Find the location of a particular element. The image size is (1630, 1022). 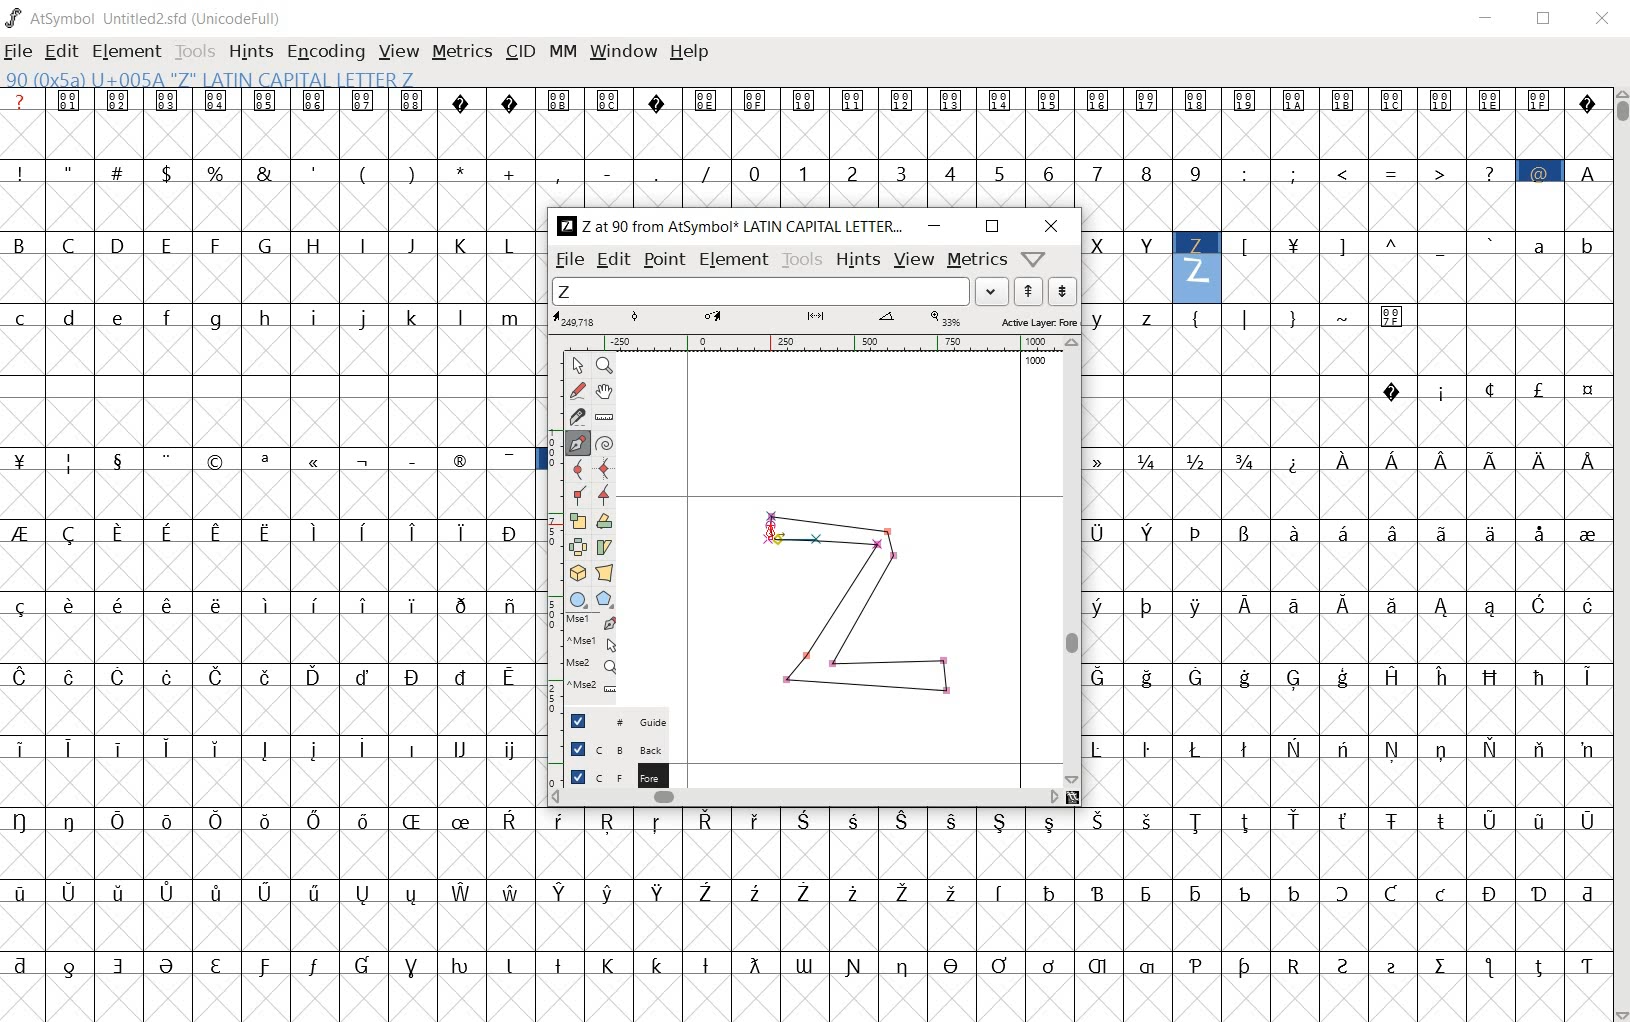

CURSOR is located at coordinates (781, 544).